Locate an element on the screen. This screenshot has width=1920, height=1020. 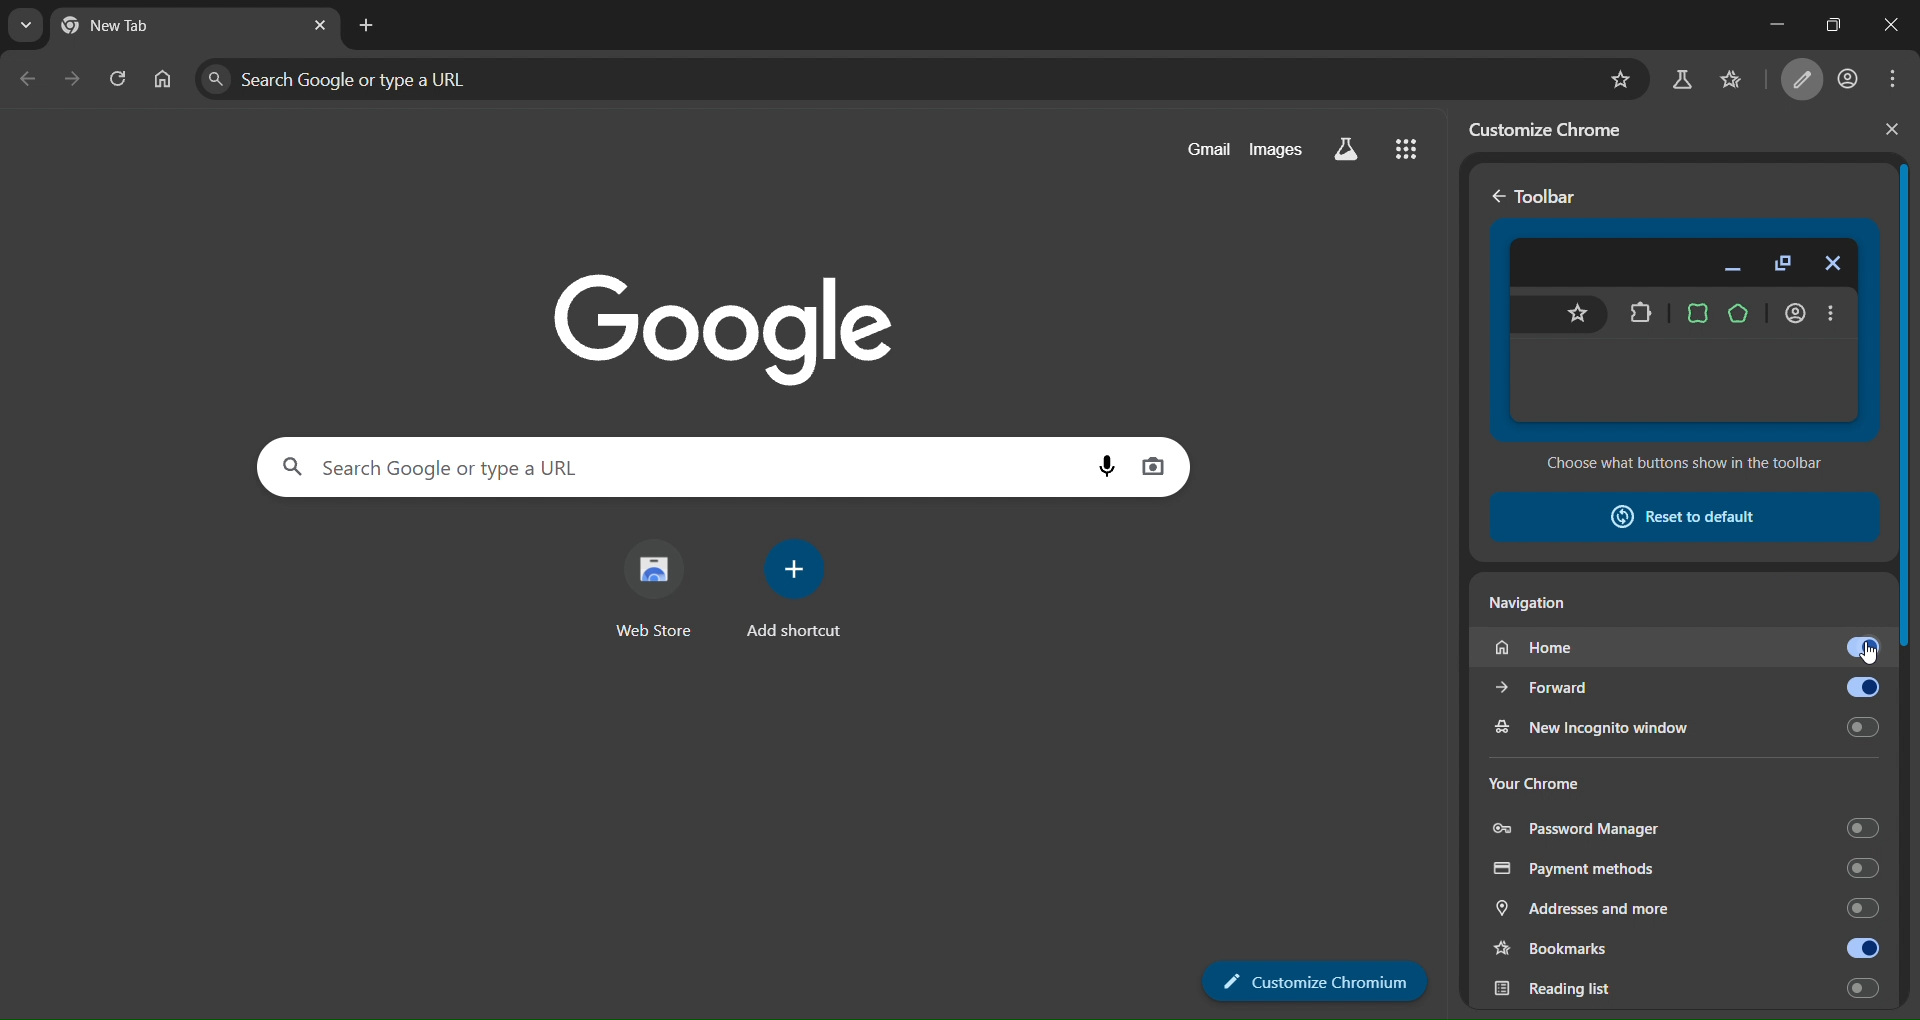
new tab is located at coordinates (367, 26).